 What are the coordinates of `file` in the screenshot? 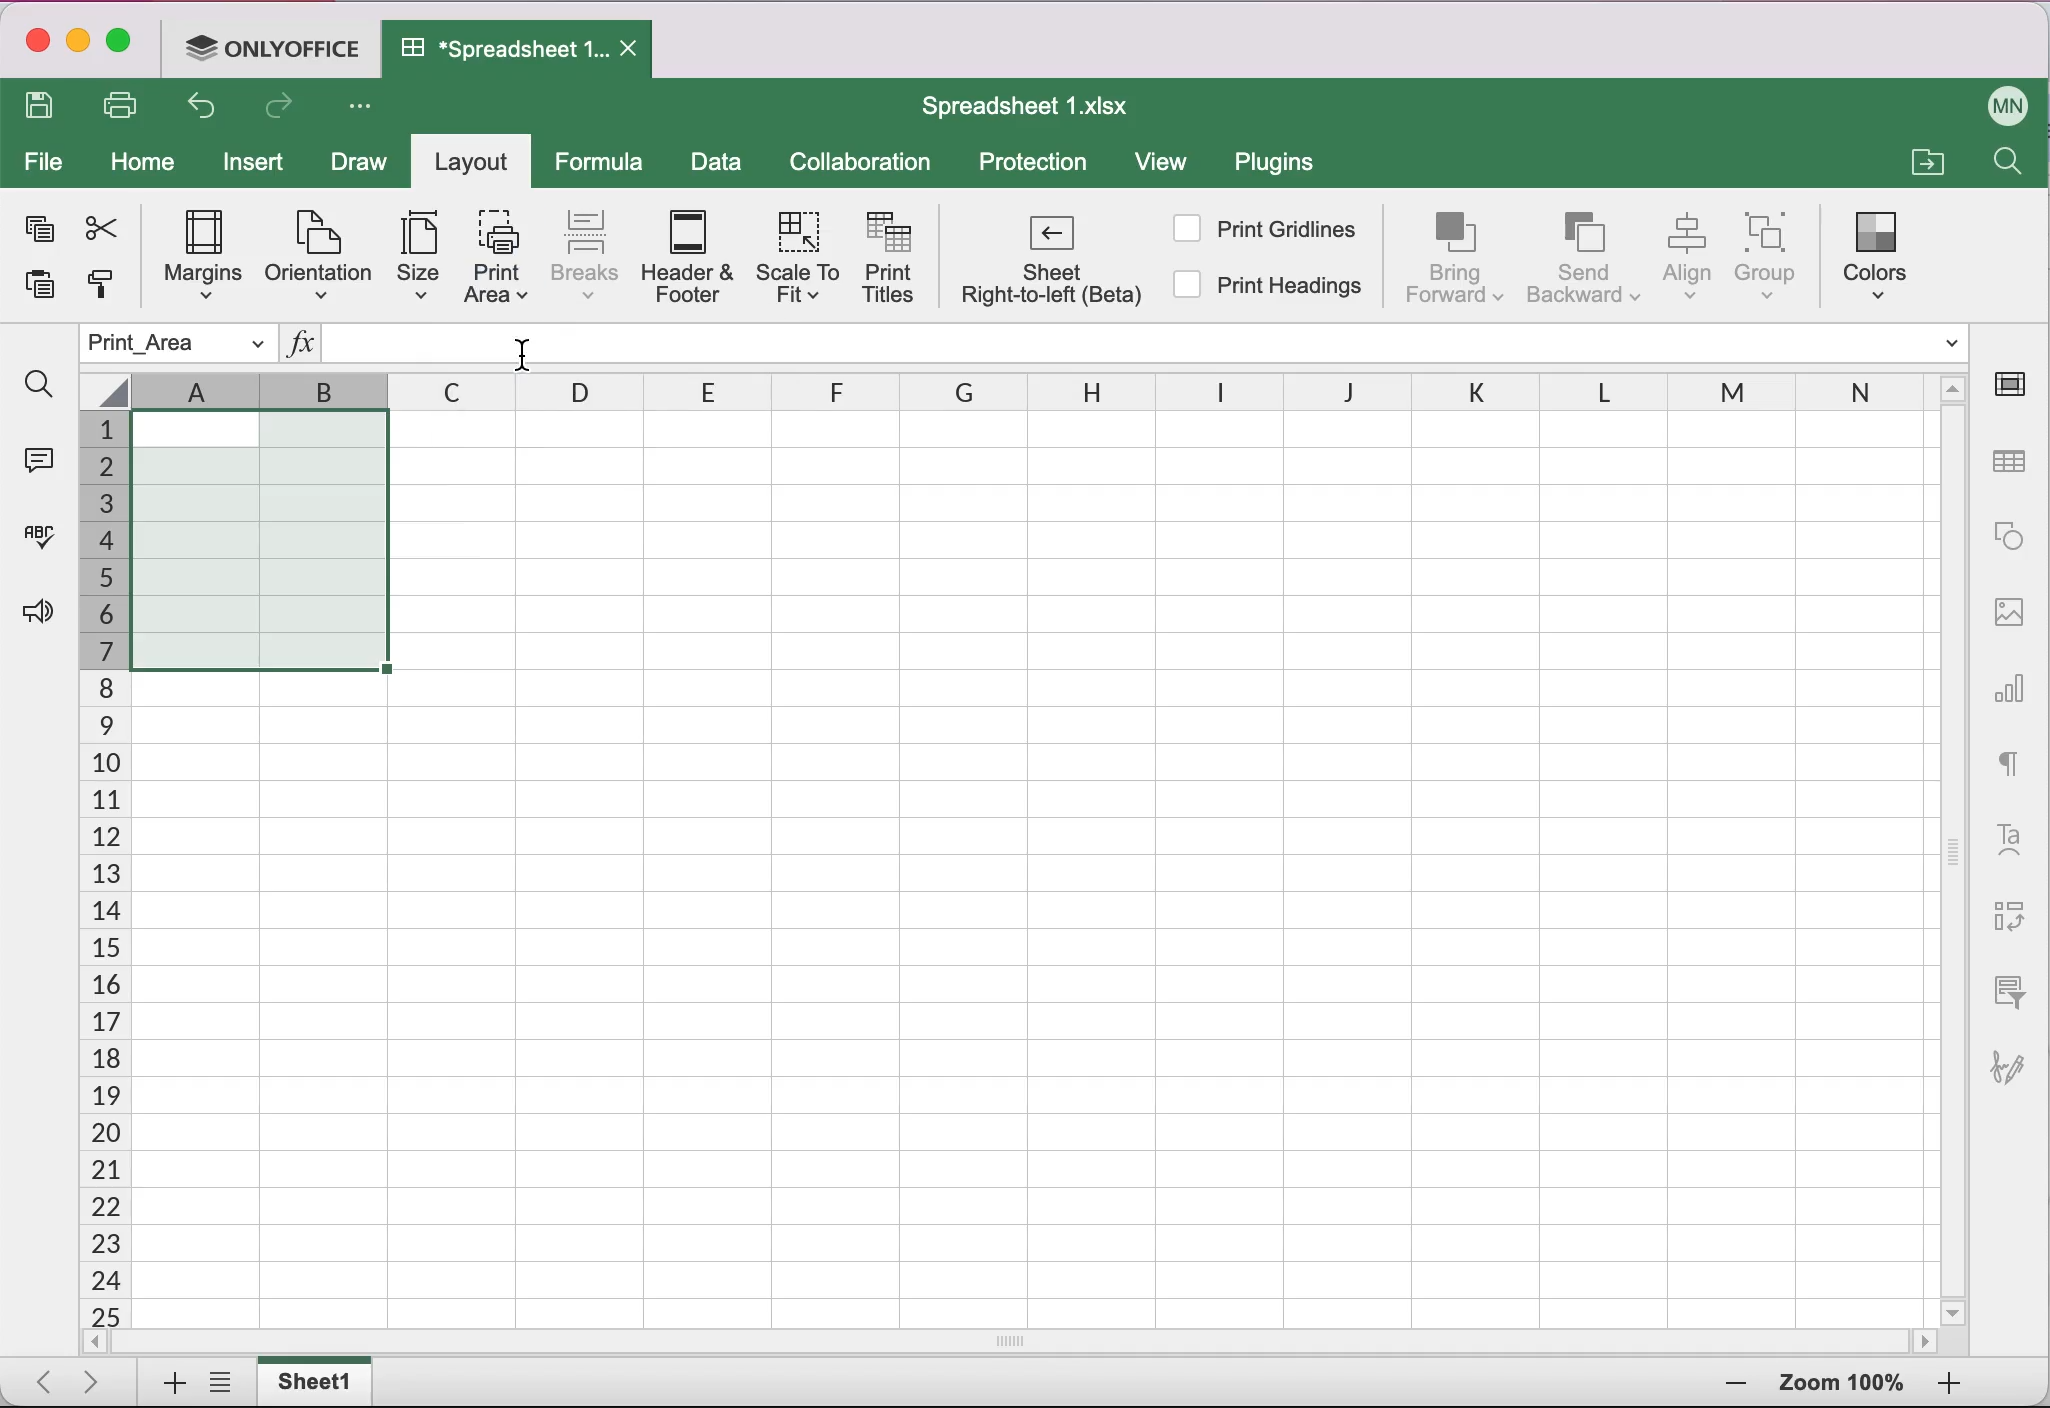 It's located at (44, 164).